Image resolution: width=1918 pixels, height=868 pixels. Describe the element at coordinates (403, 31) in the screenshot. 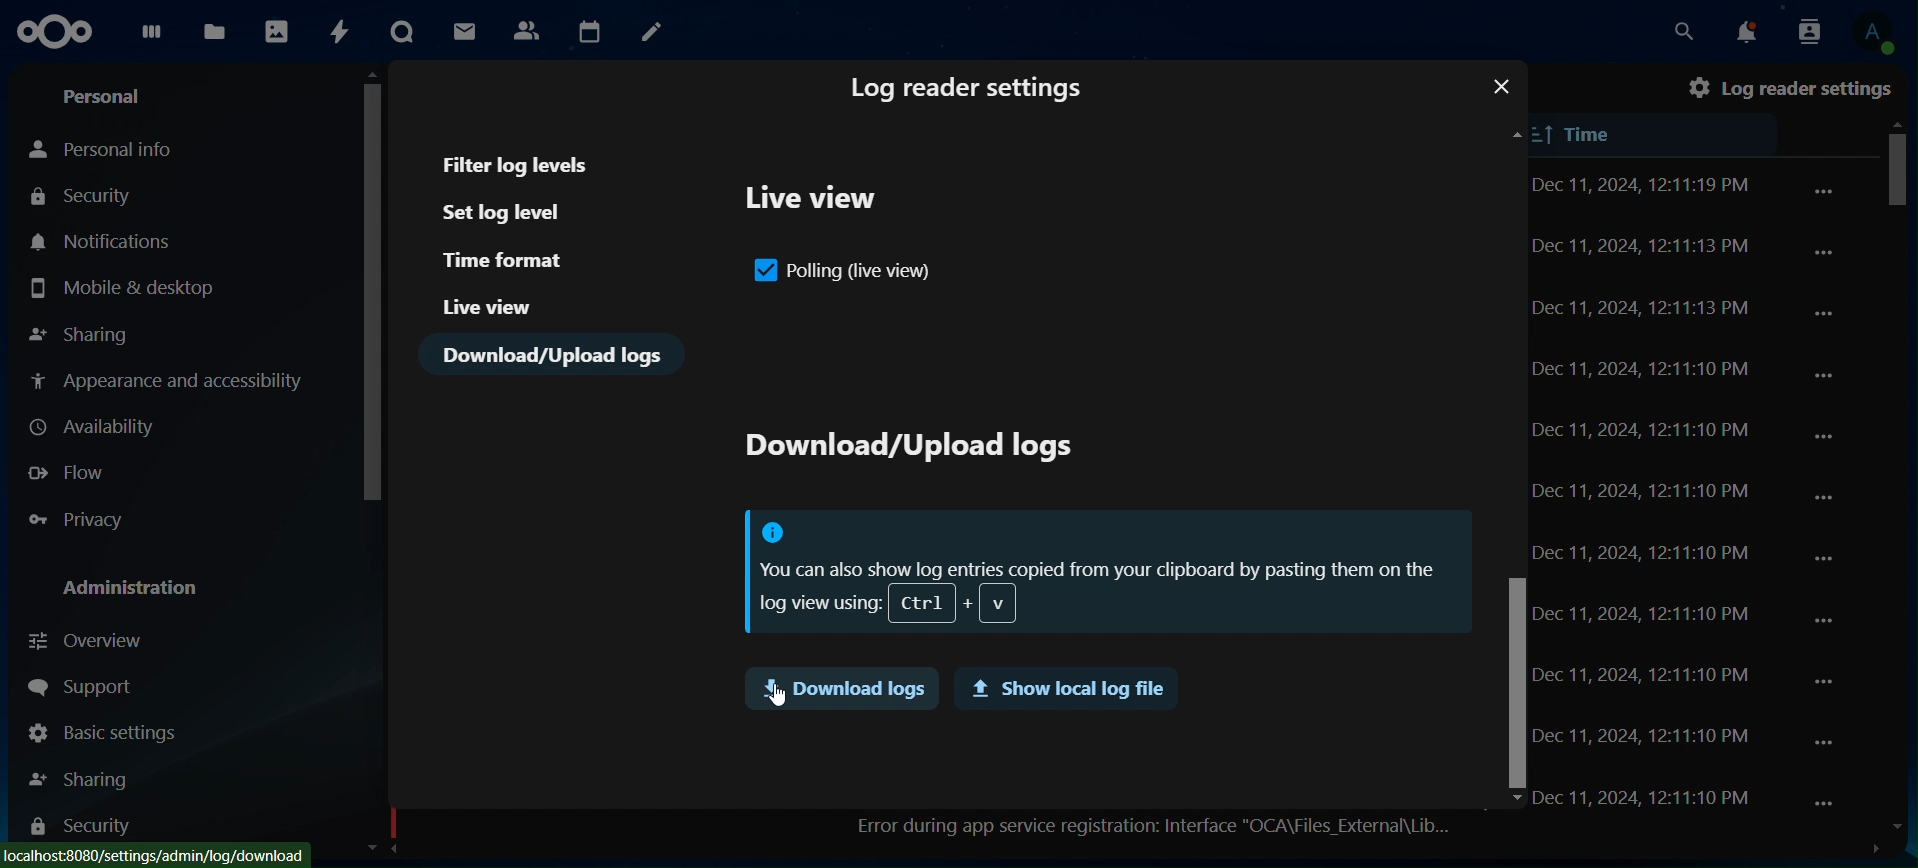

I see `talk` at that location.